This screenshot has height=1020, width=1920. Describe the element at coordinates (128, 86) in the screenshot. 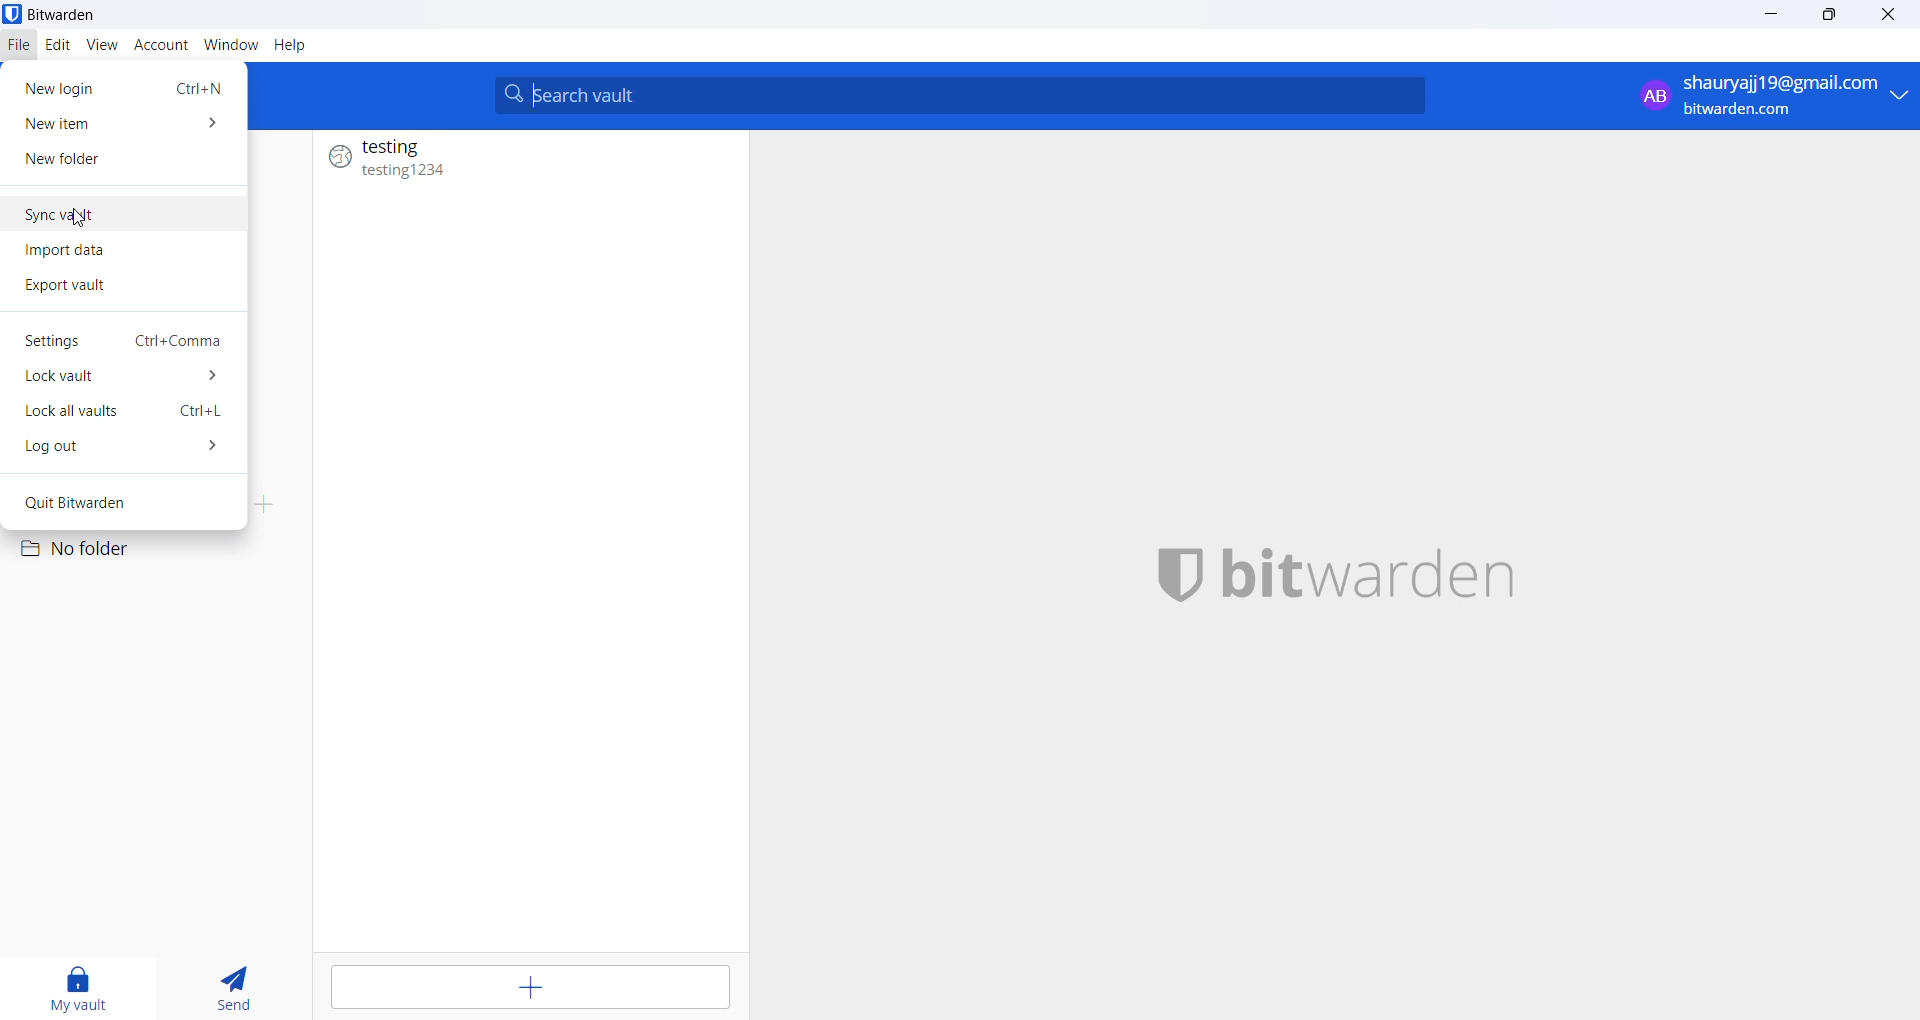

I see `new login` at that location.